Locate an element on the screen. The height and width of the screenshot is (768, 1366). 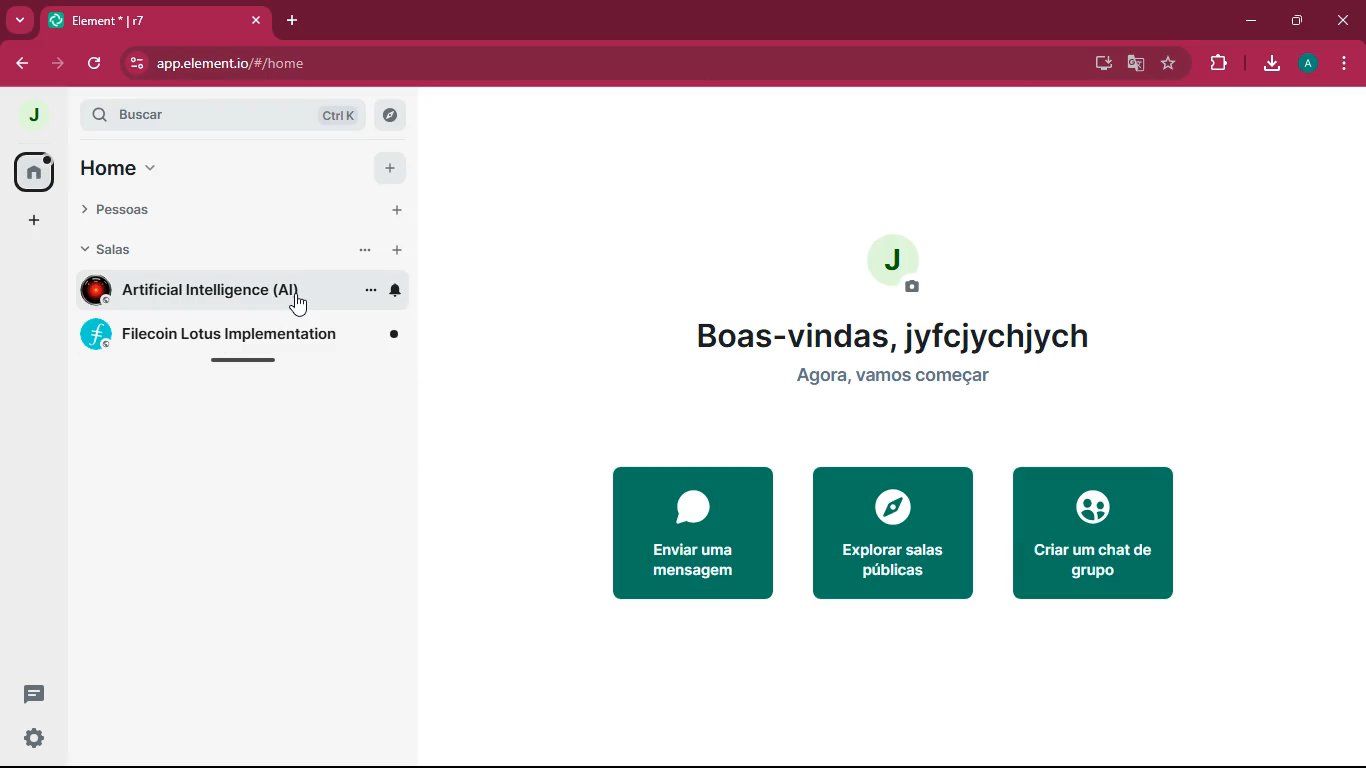
criar um chat de grupo is located at coordinates (1096, 534).